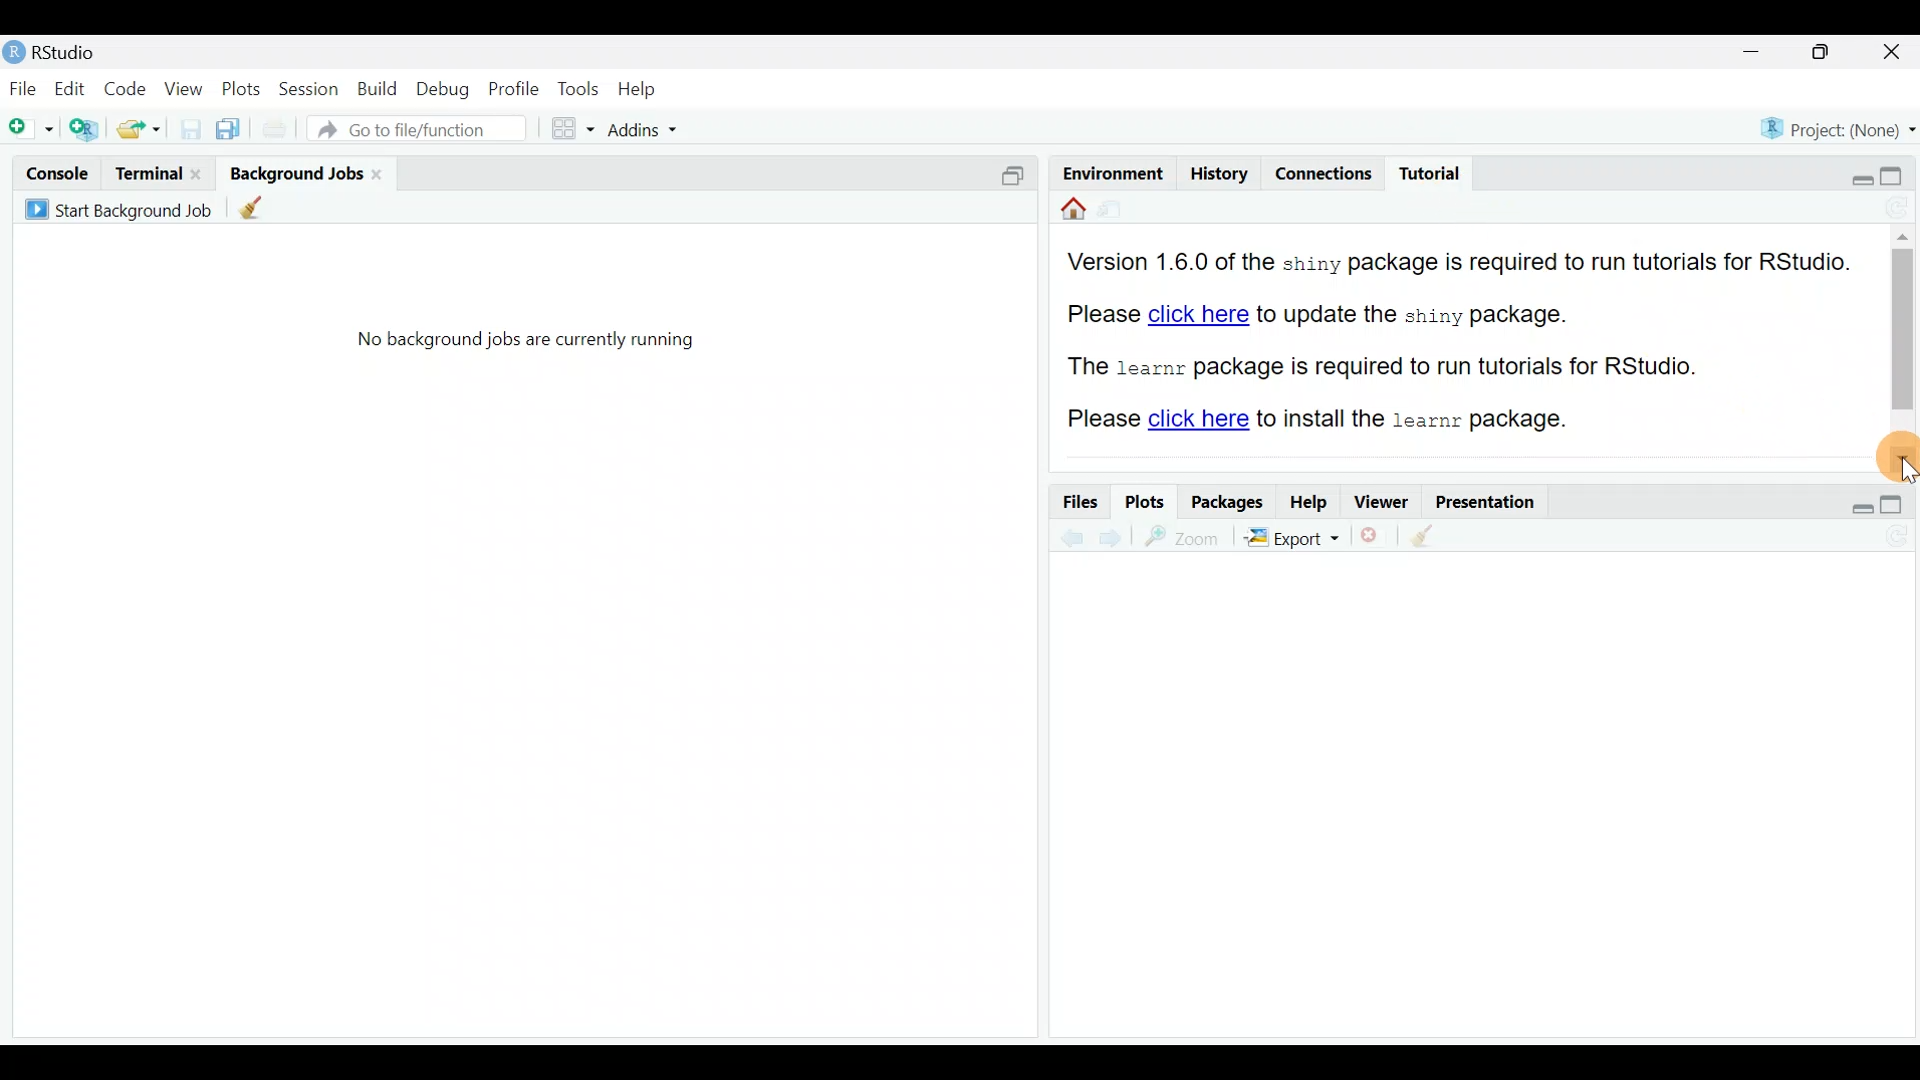  I want to click on Plots,, so click(241, 92).